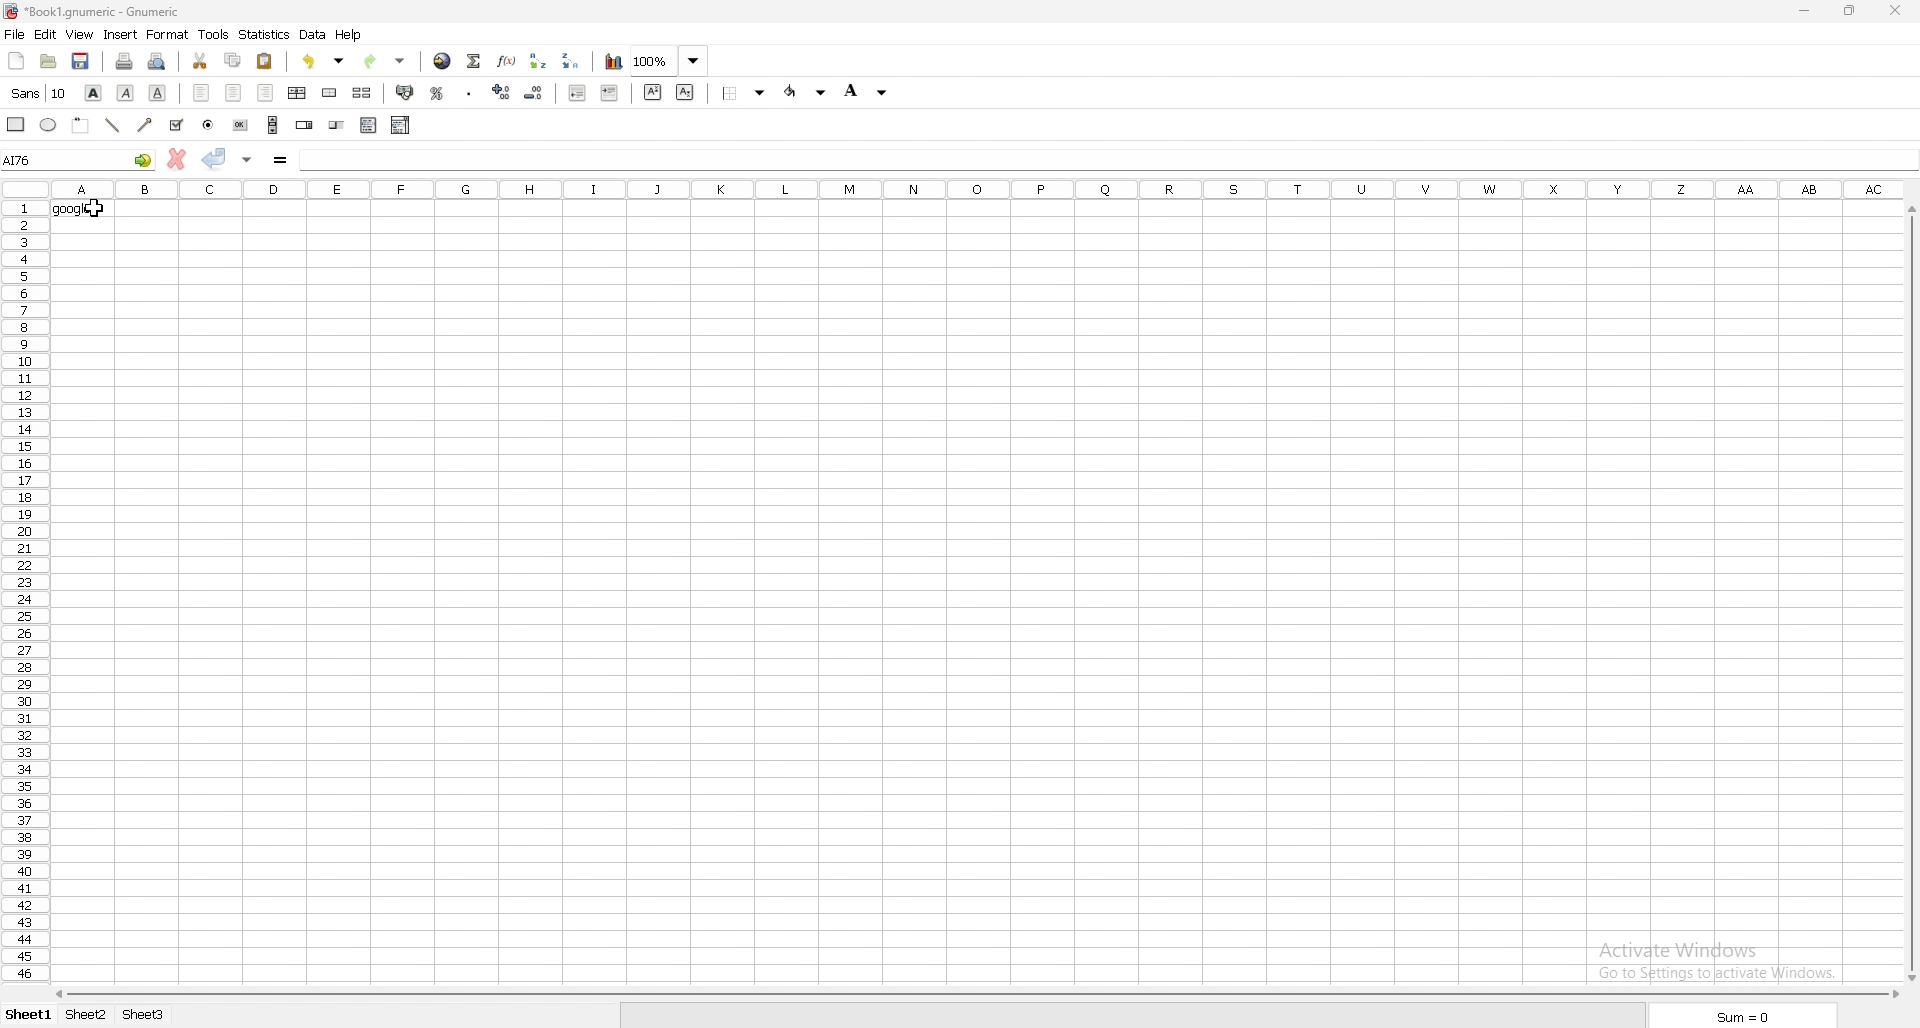  I want to click on cell input, so click(1104, 158).